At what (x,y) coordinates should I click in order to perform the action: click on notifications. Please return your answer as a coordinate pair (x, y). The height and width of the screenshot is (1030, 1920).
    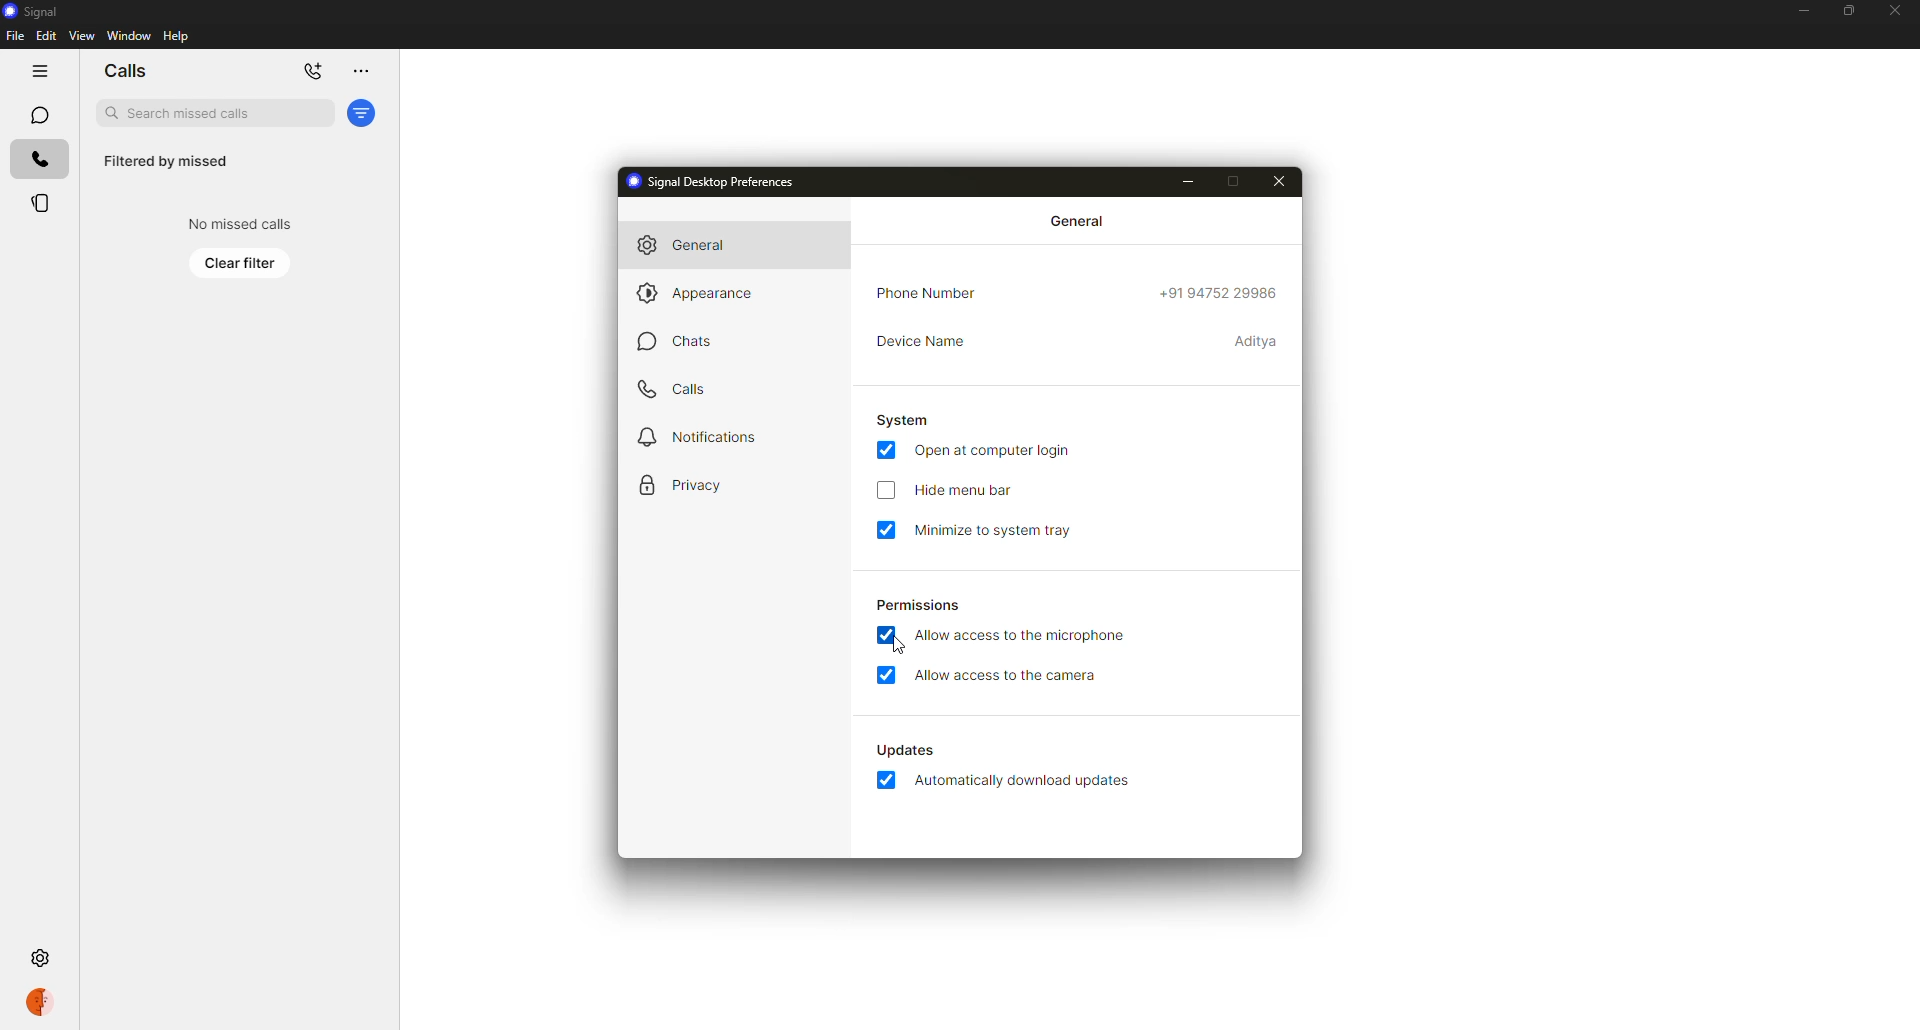
    Looking at the image, I should click on (709, 437).